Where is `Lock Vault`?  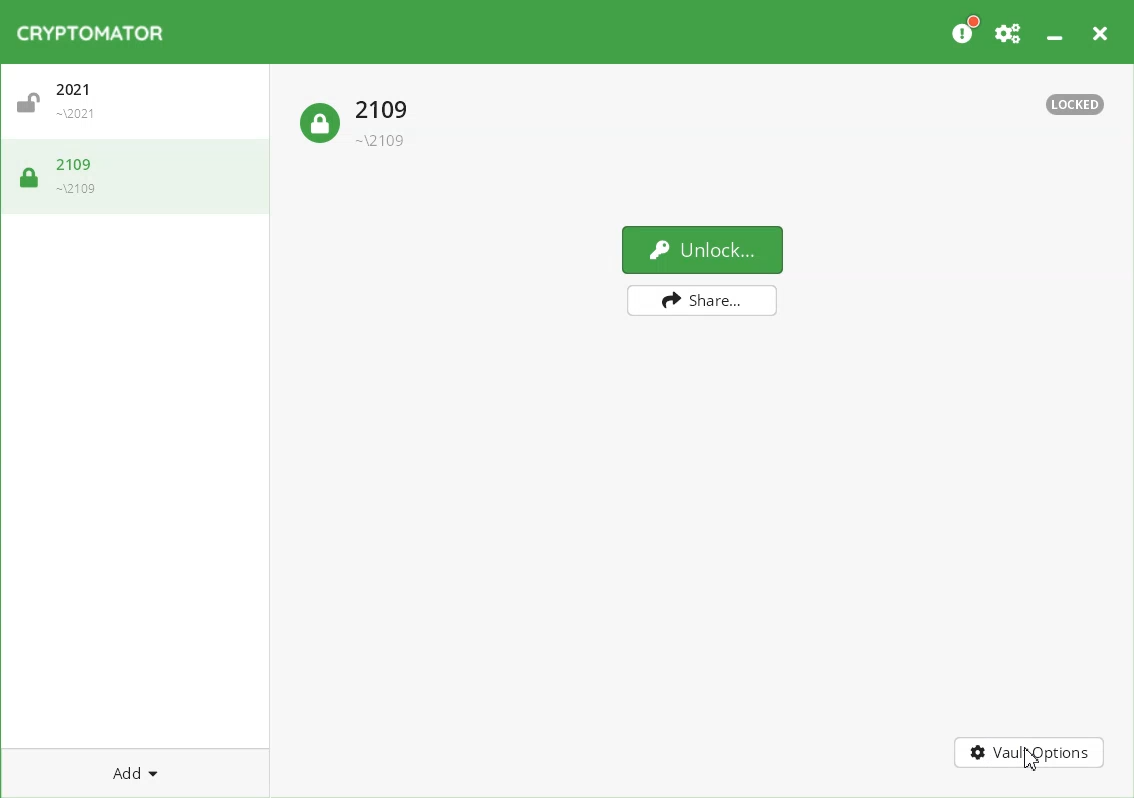 Lock Vault is located at coordinates (359, 117).